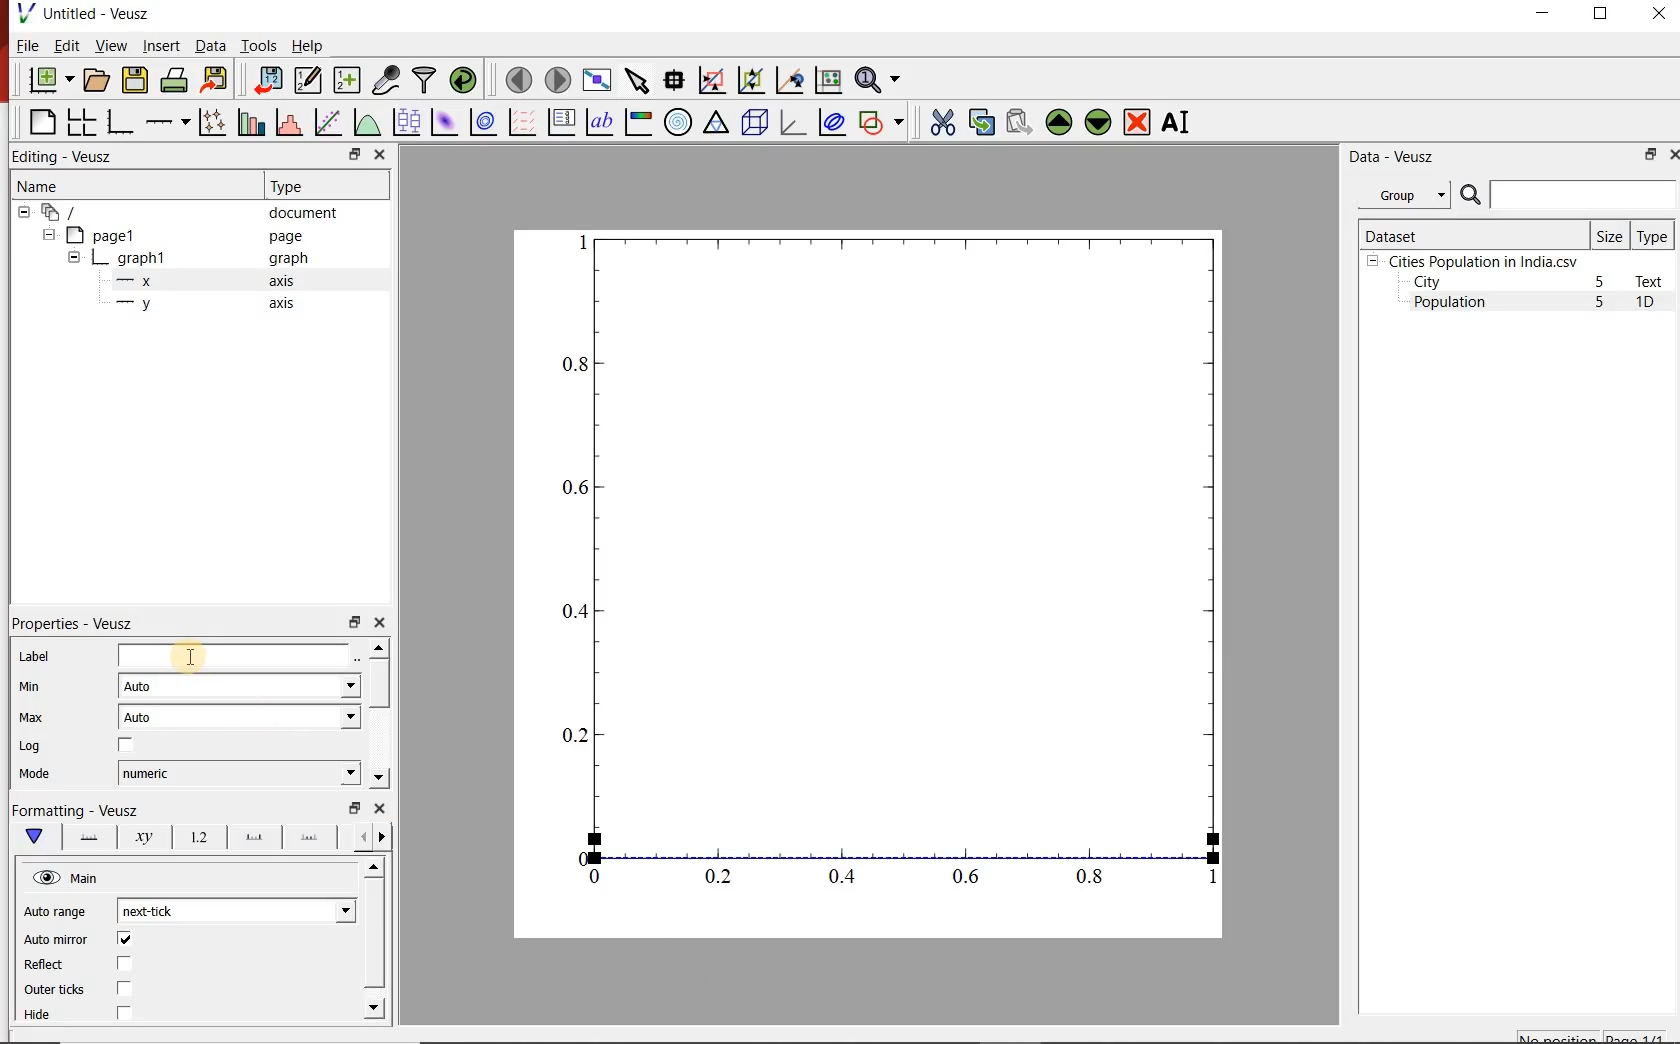 Image resolution: width=1680 pixels, height=1044 pixels. What do you see at coordinates (81, 122) in the screenshot?
I see `arrange graphs in a grid` at bounding box center [81, 122].